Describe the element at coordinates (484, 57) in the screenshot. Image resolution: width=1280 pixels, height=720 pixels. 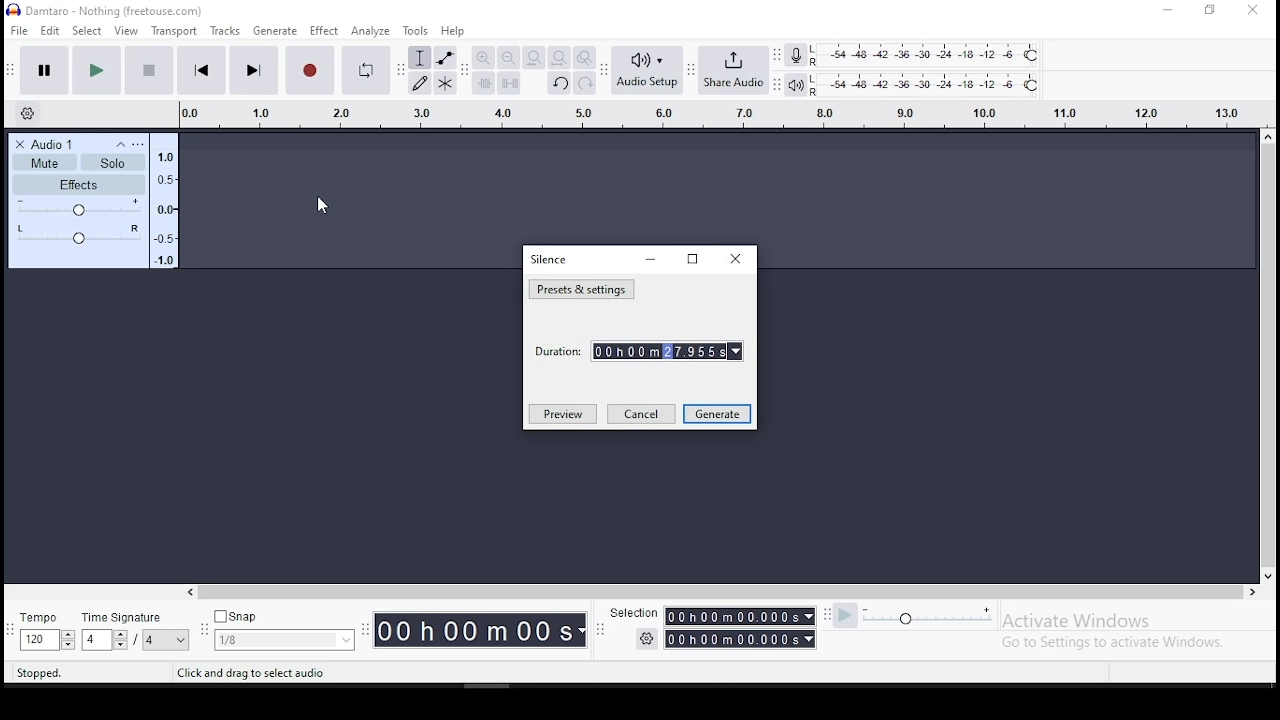
I see `zoom in` at that location.